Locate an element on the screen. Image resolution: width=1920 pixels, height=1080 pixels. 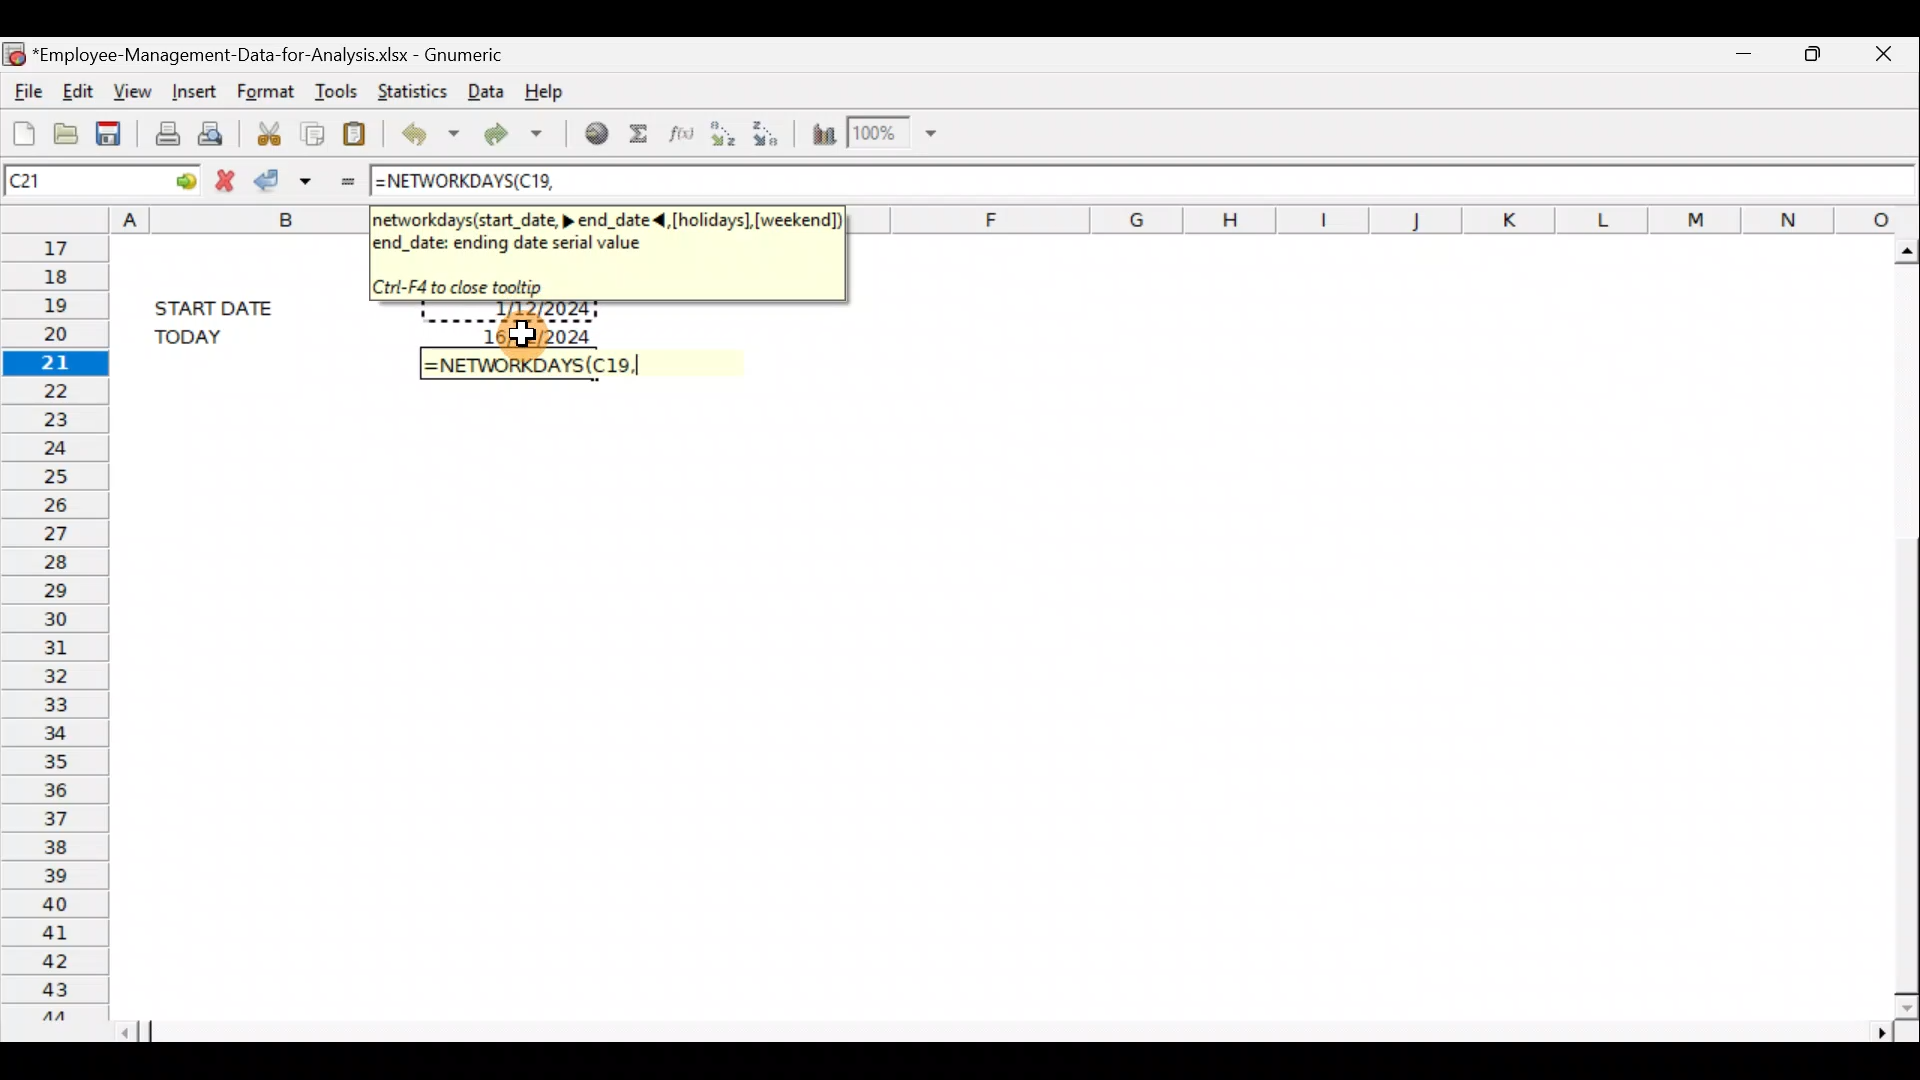
Zoom is located at coordinates (896, 134).